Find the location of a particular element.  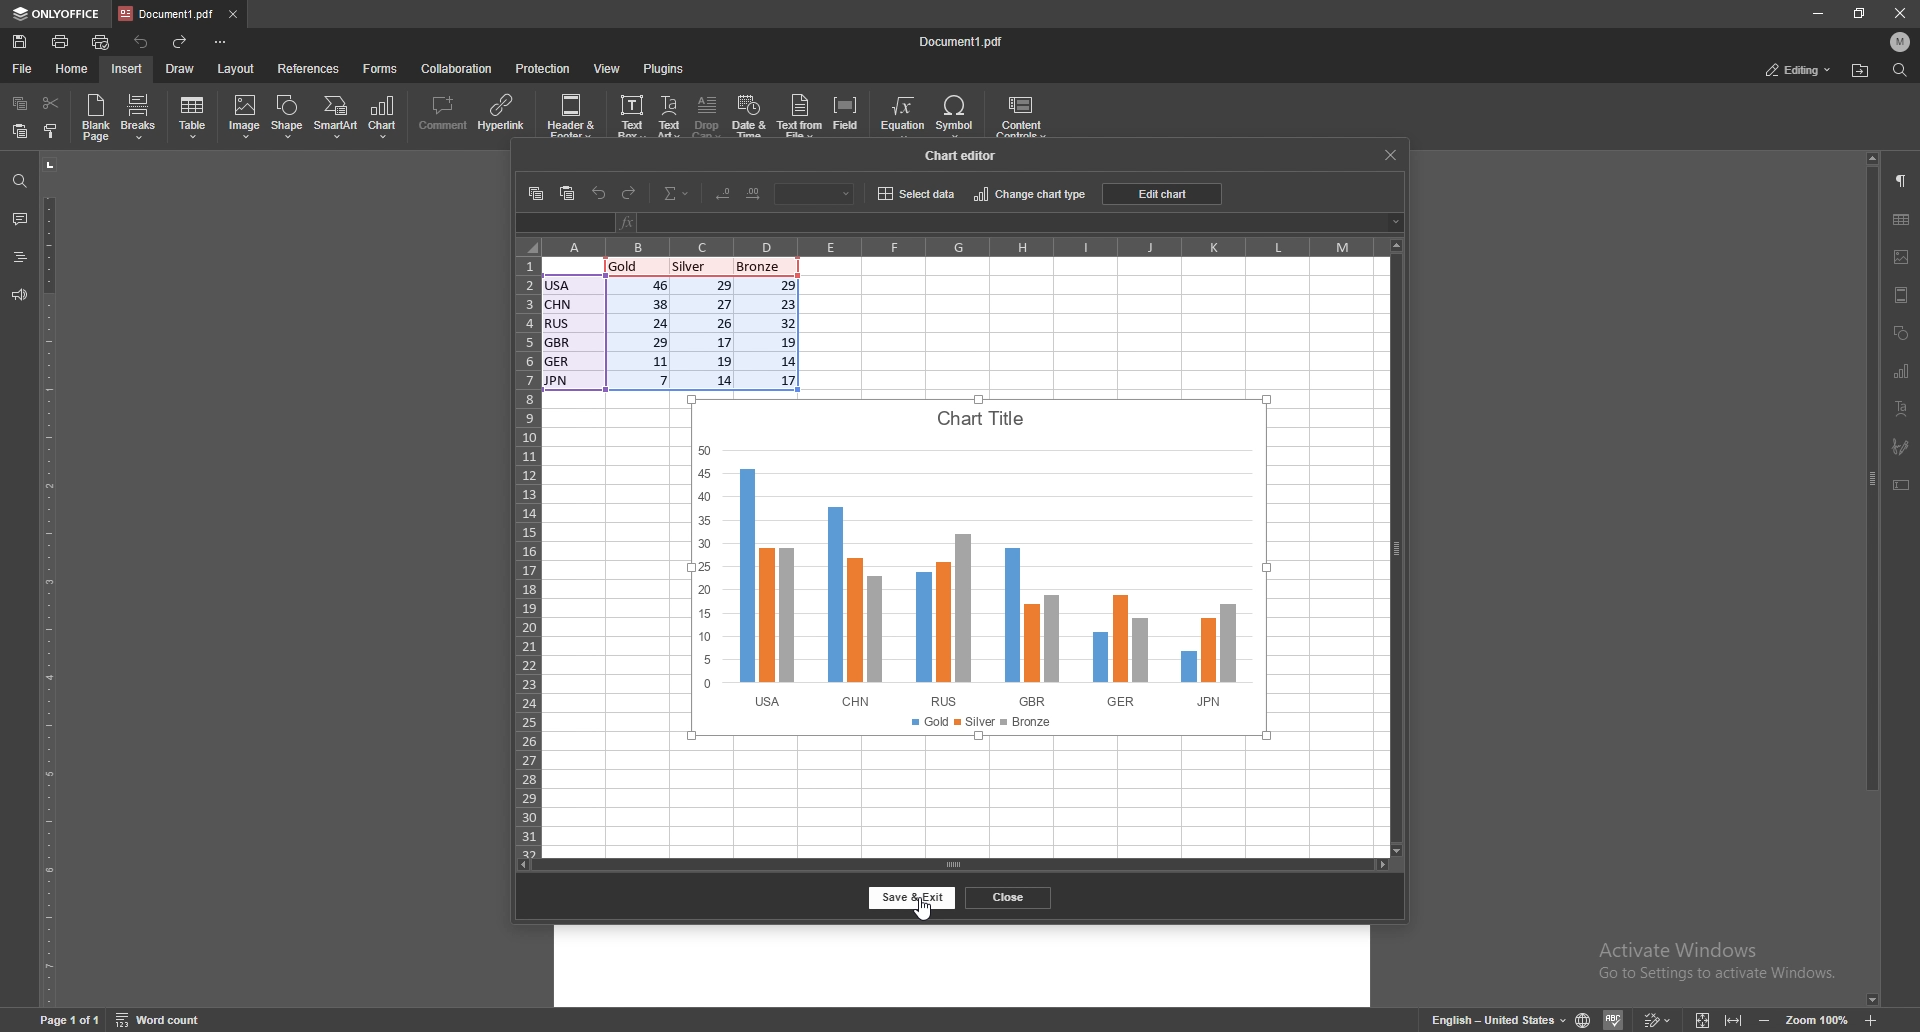

close is located at coordinates (1009, 898).